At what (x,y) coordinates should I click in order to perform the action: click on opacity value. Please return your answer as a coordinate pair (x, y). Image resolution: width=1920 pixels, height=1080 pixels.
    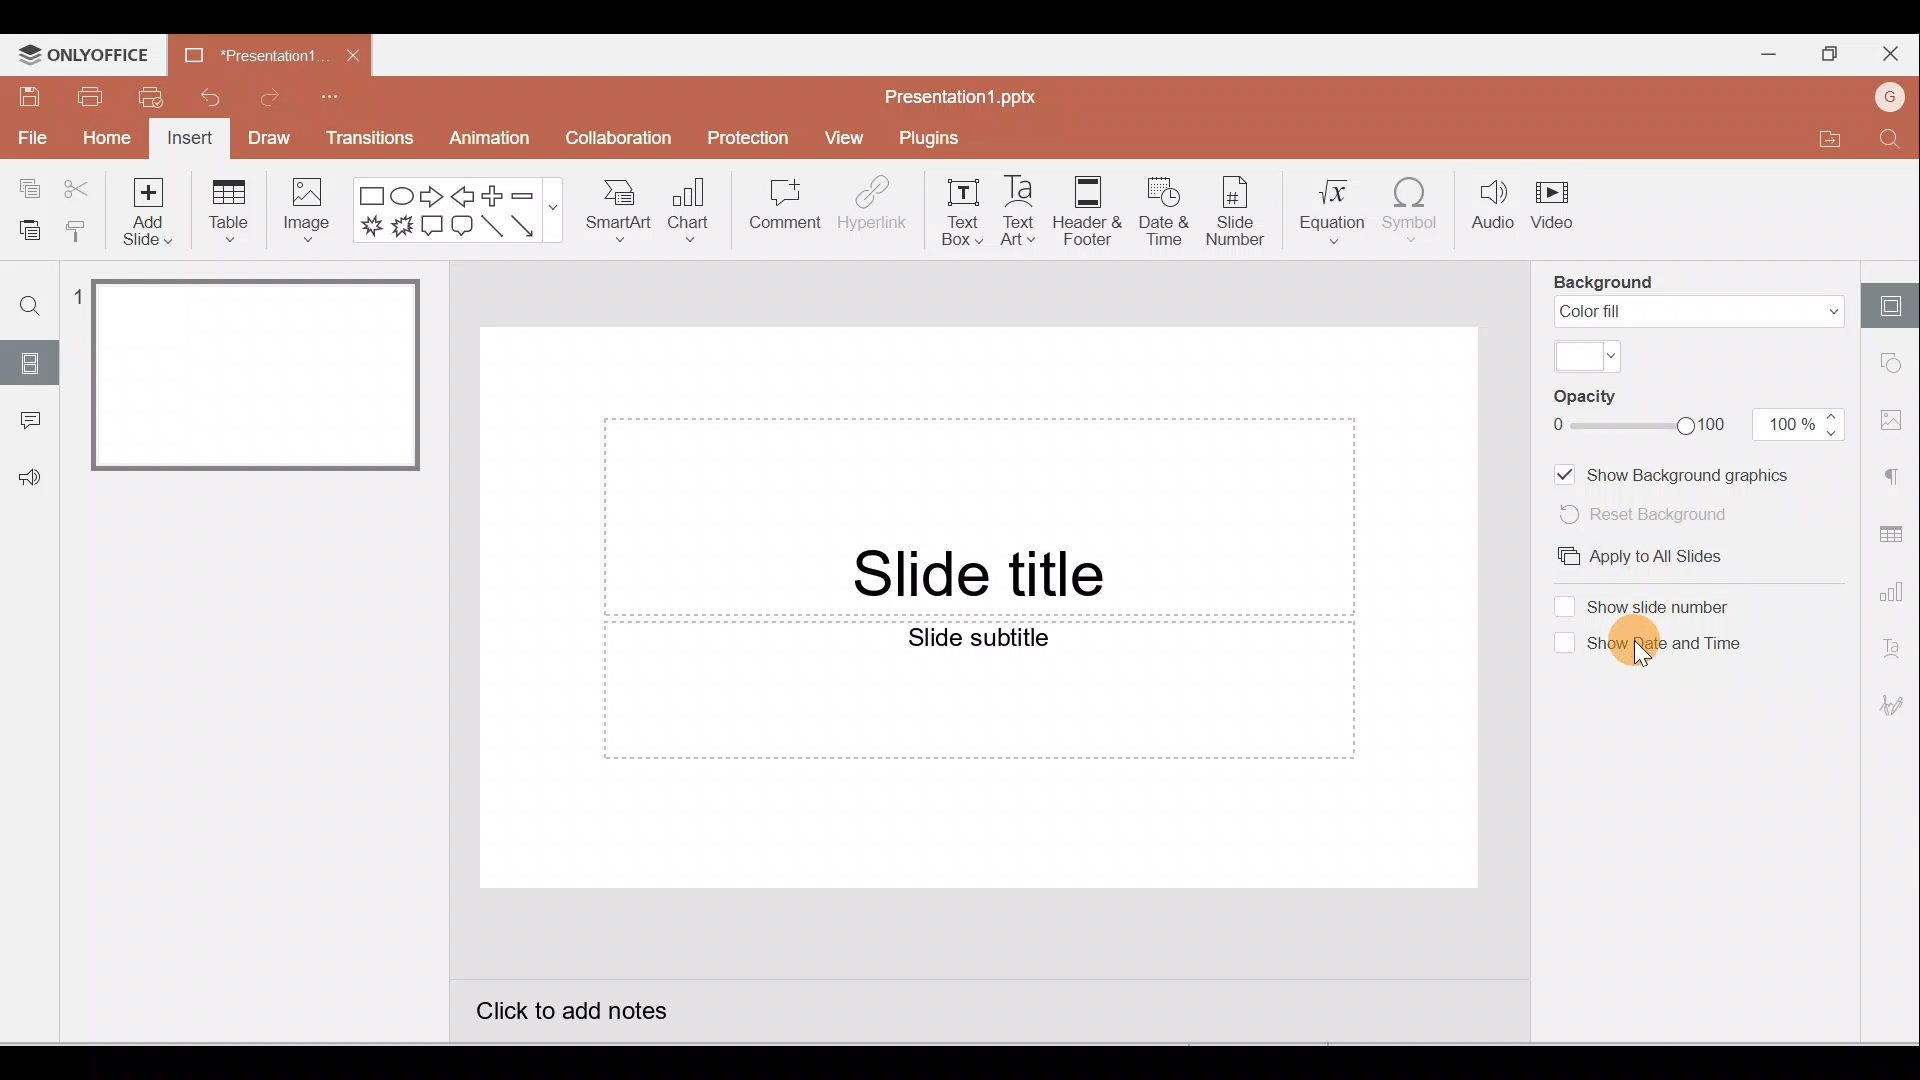
    Looking at the image, I should click on (1801, 424).